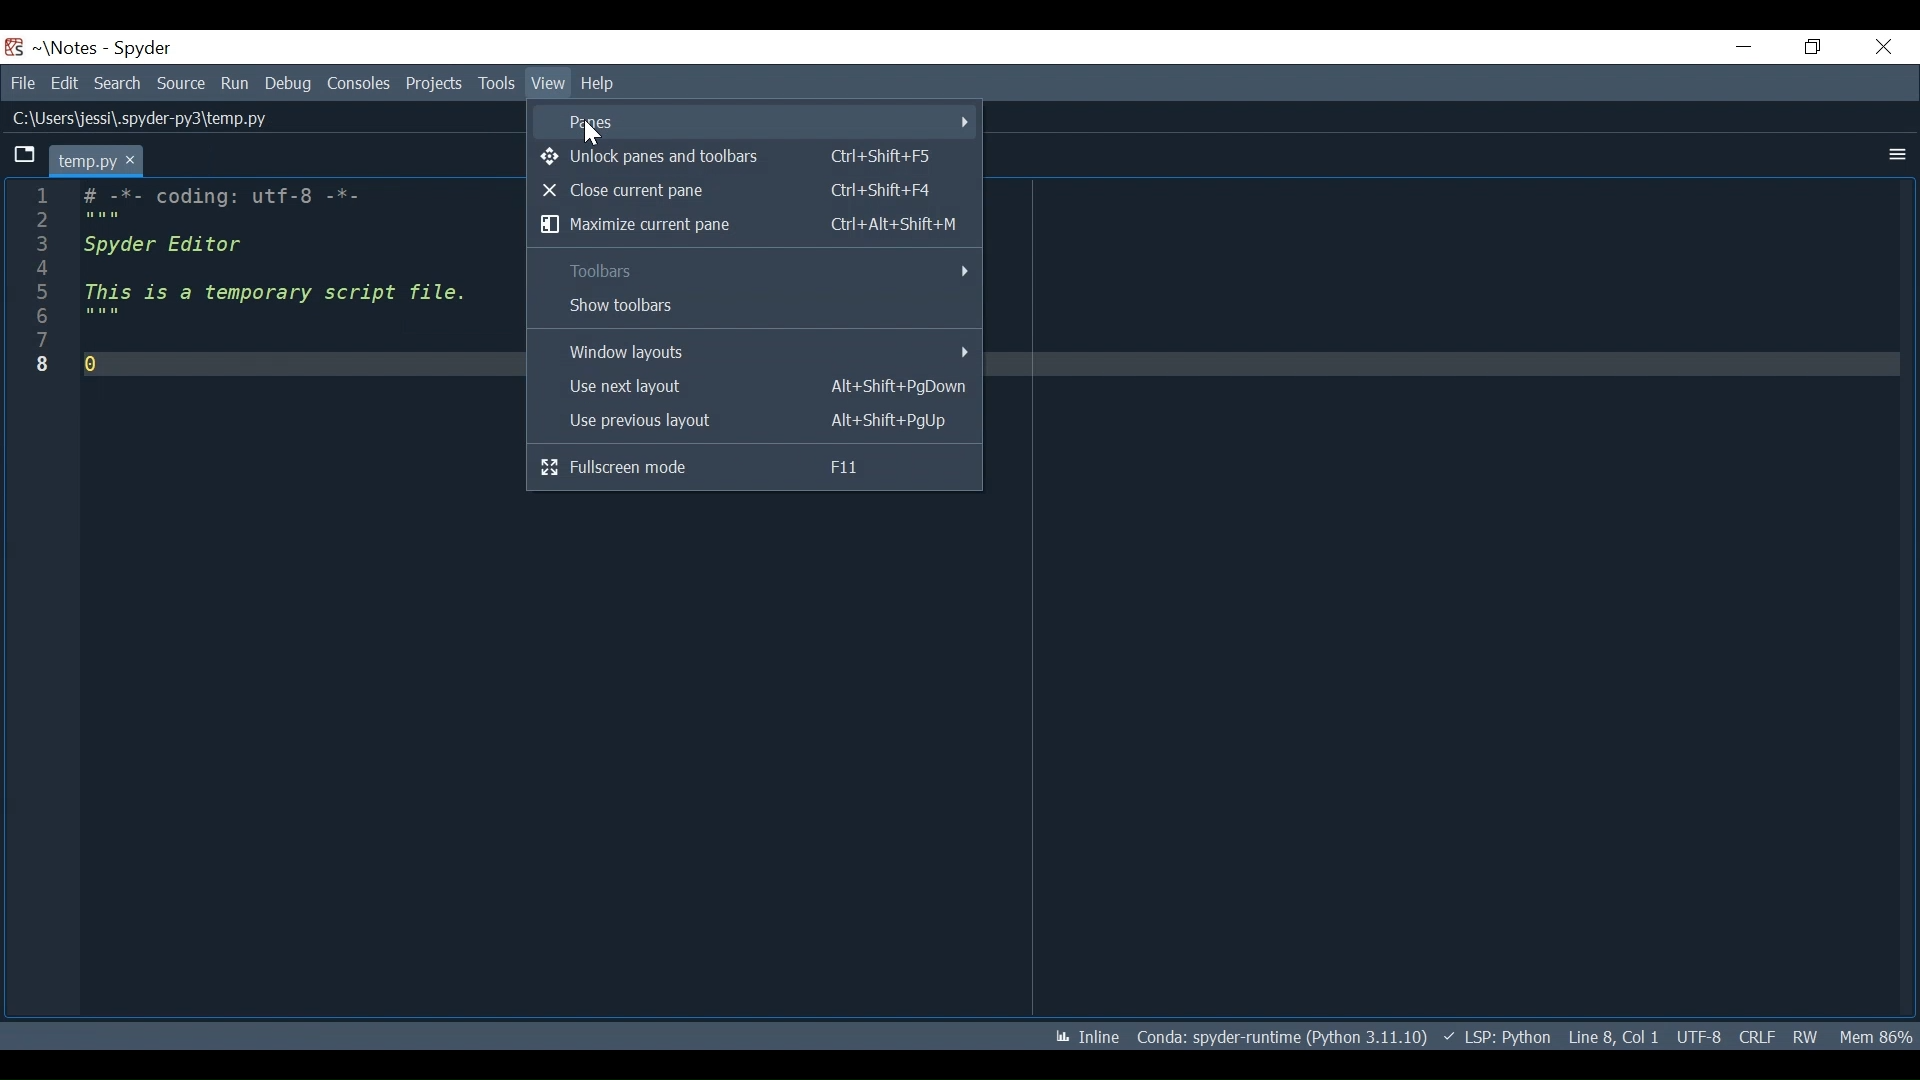 This screenshot has height=1080, width=1920. What do you see at coordinates (142, 48) in the screenshot?
I see `Spyder` at bounding box center [142, 48].